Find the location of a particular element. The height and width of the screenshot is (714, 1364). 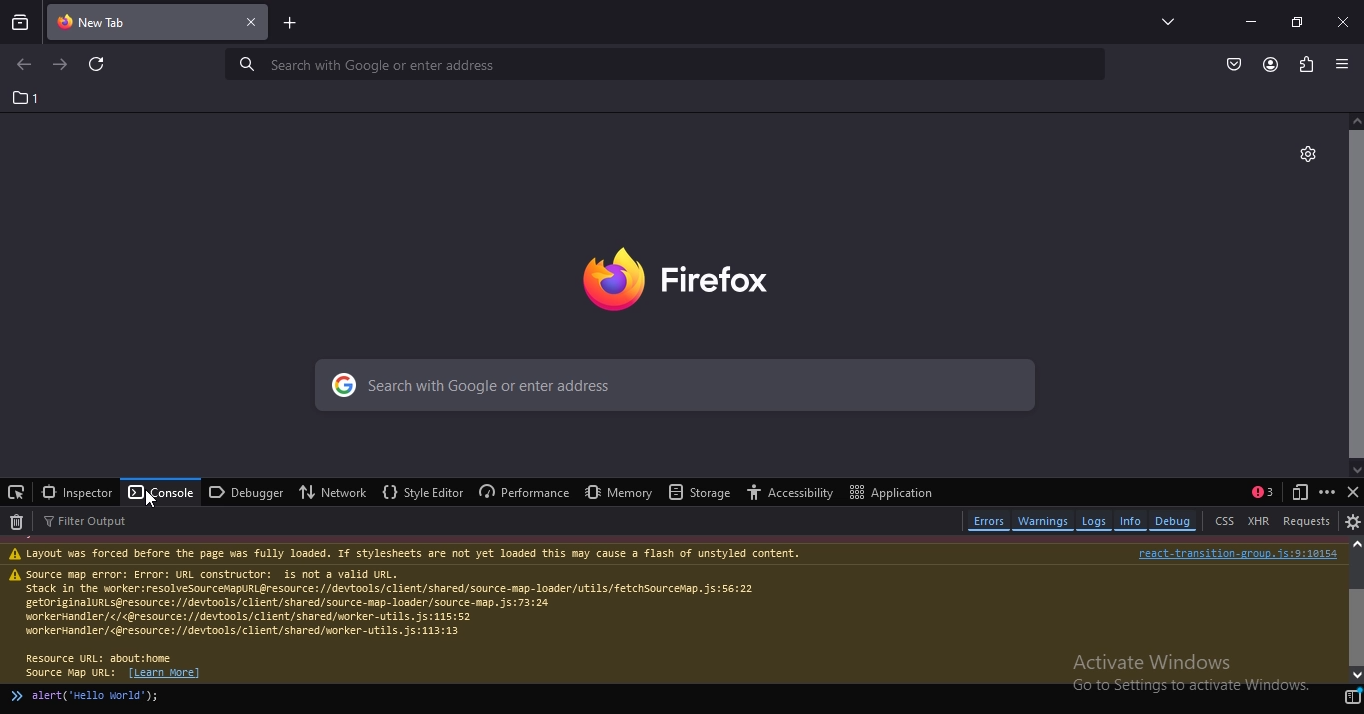

account is located at coordinates (1271, 64).